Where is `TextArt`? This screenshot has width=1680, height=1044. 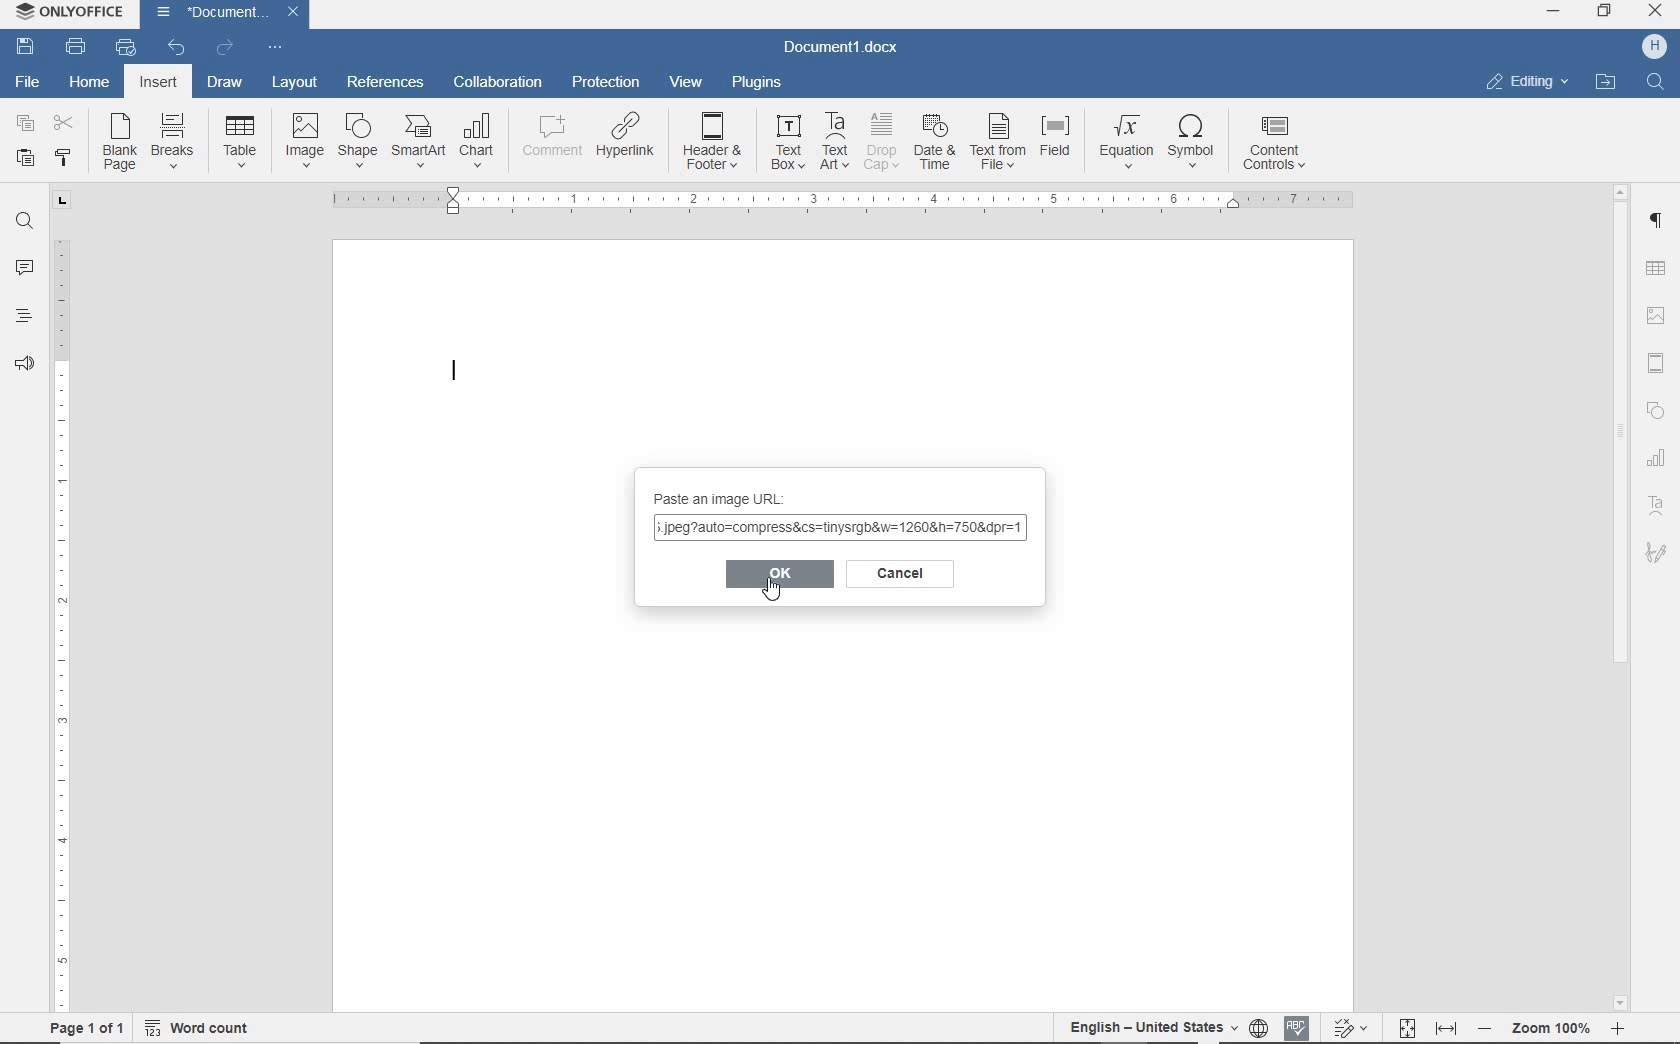
TextArt is located at coordinates (1660, 503).